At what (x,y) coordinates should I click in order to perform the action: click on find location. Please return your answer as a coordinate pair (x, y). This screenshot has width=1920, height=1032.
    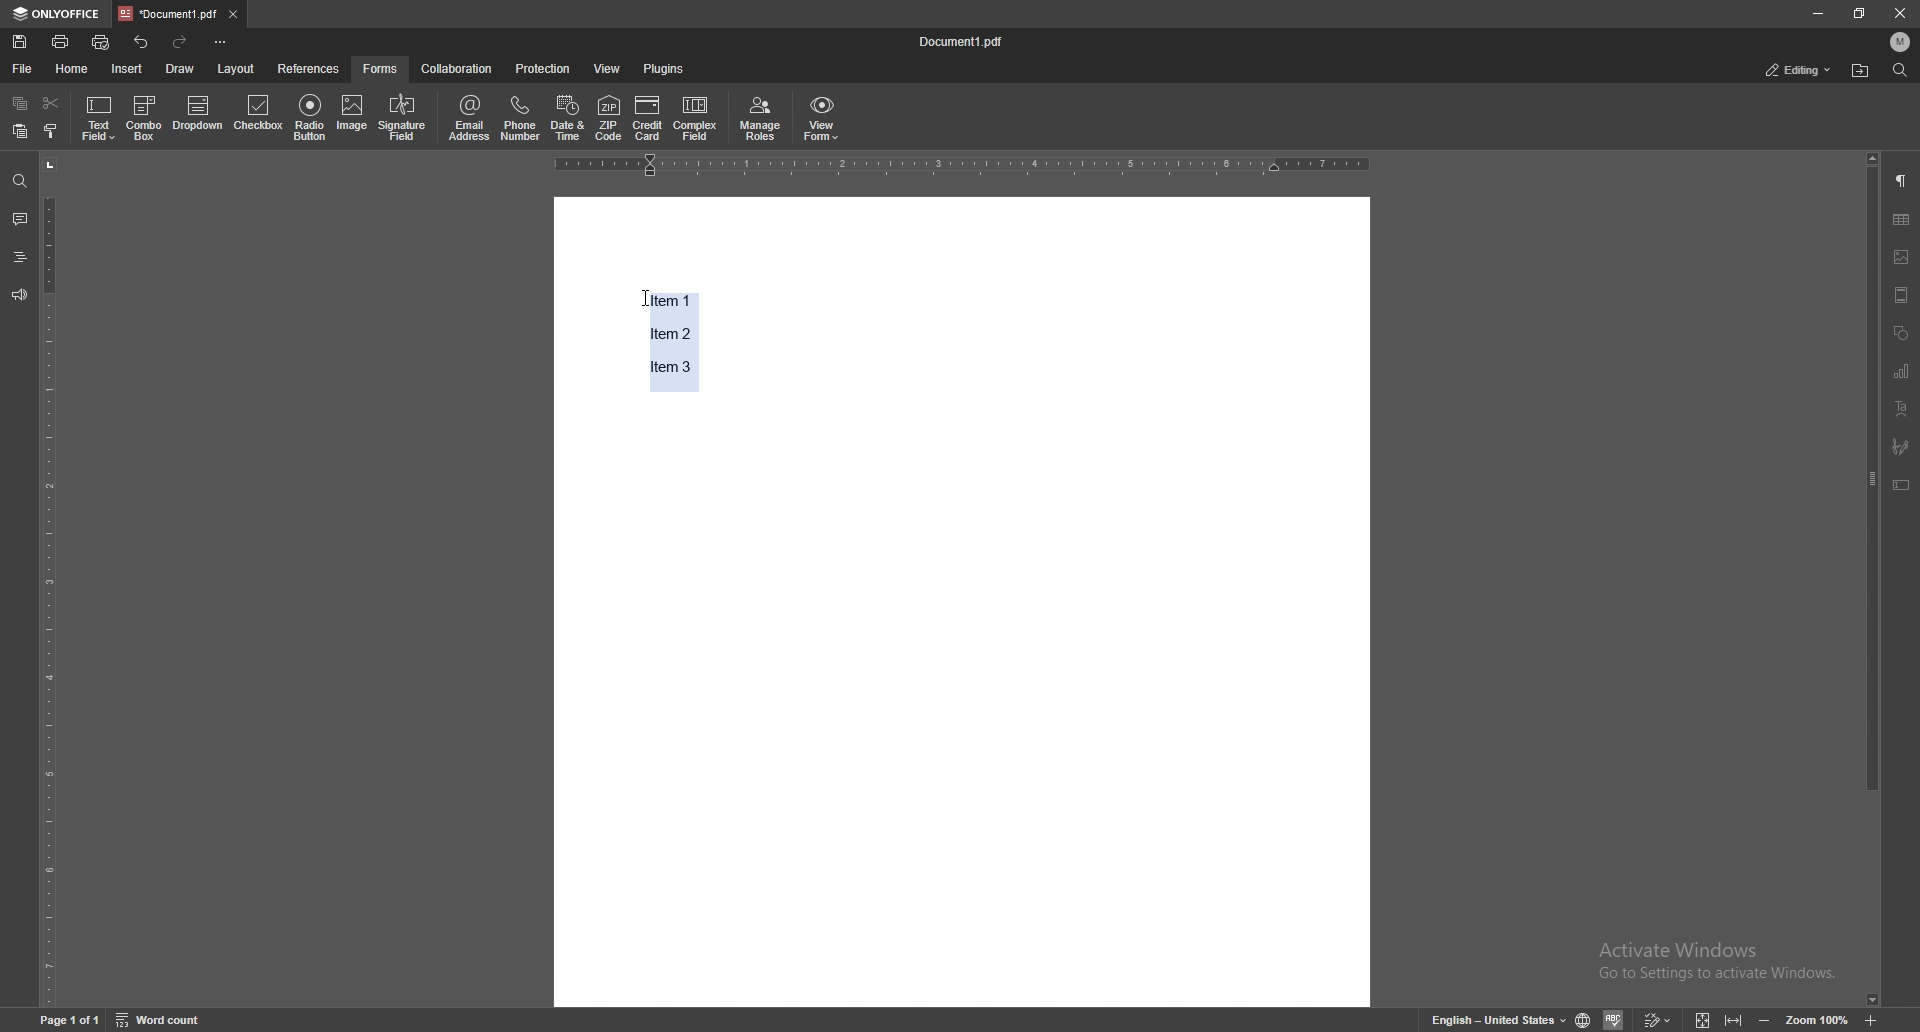
    Looking at the image, I should click on (1860, 72).